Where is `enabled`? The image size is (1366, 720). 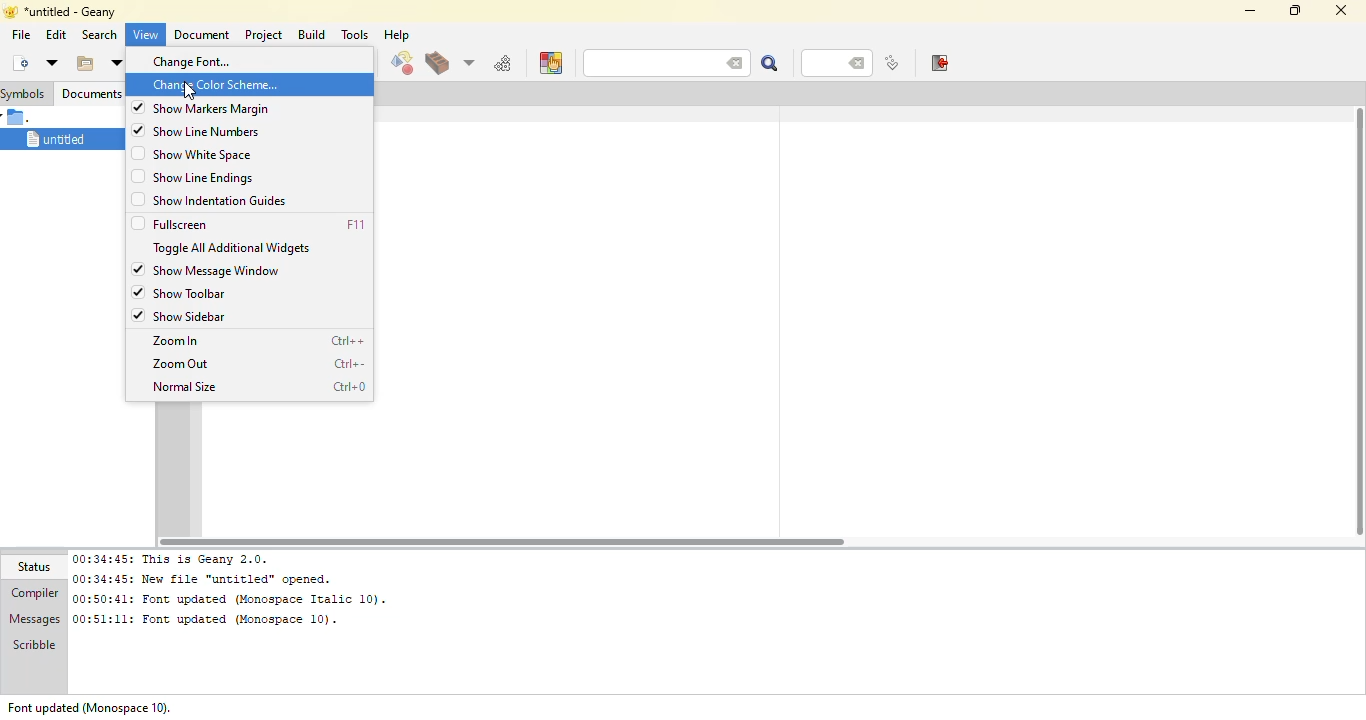 enabled is located at coordinates (141, 315).